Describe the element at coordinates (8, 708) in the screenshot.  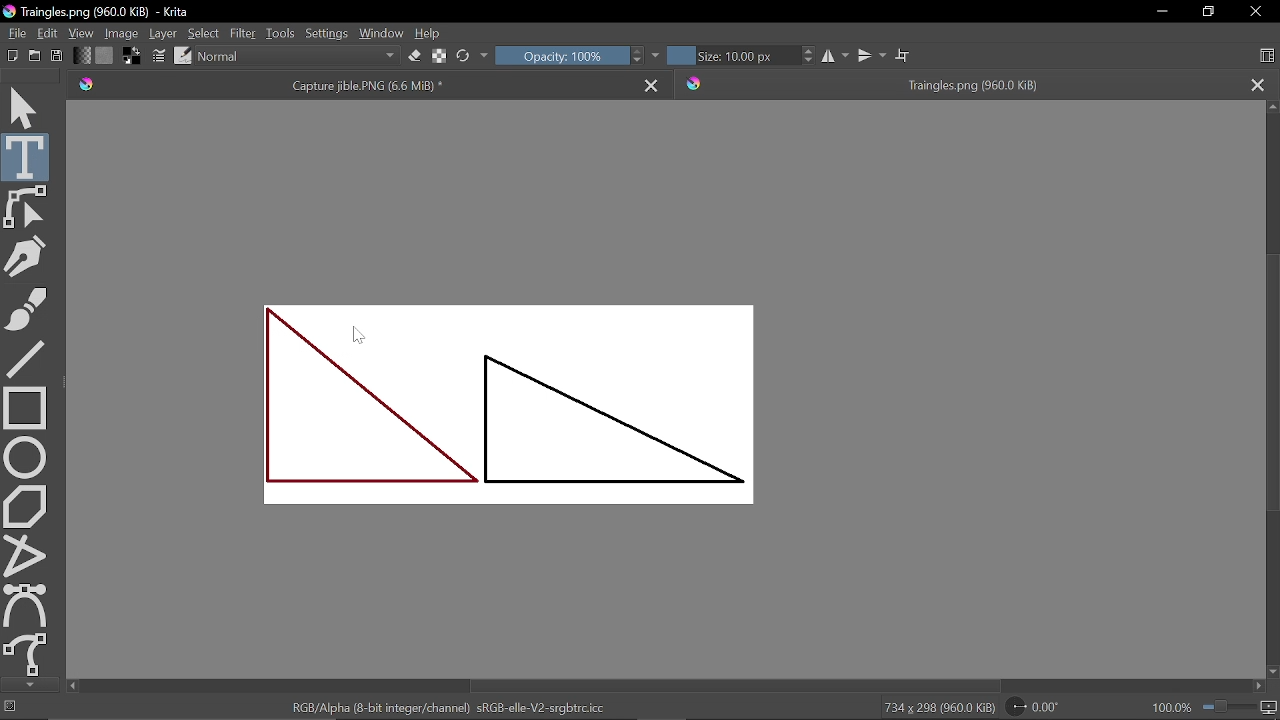
I see `No selection` at that location.